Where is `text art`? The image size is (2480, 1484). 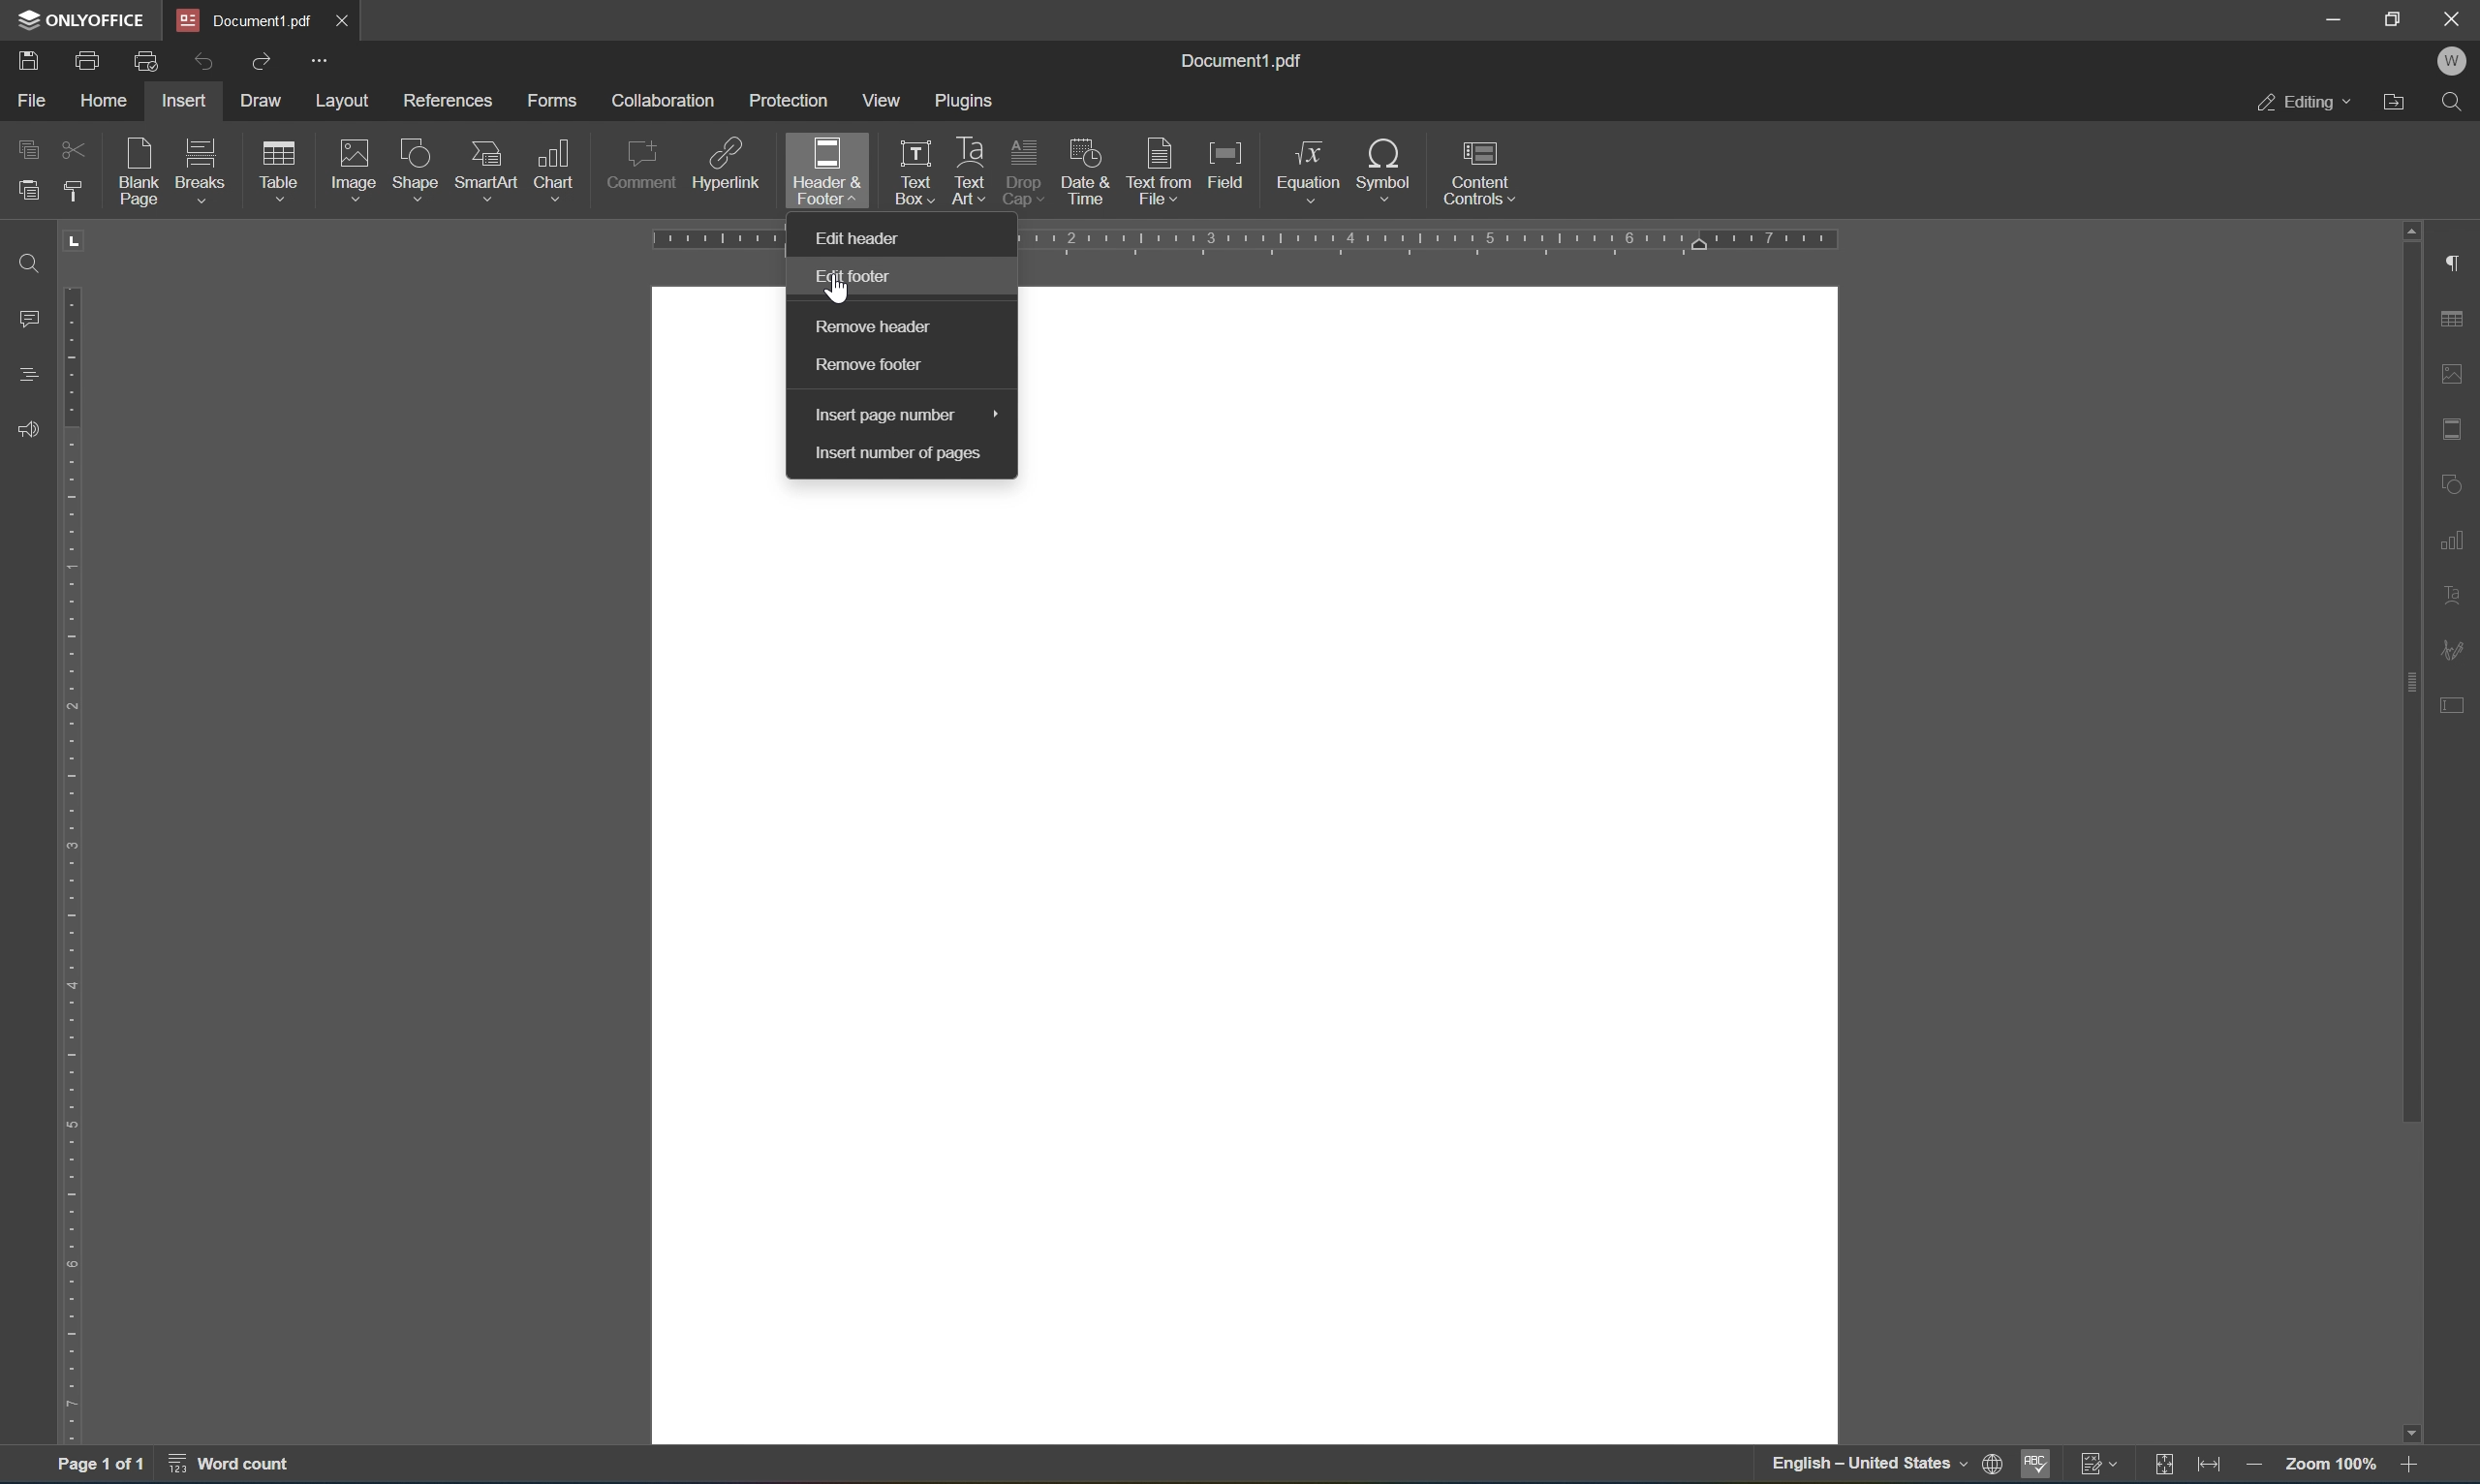 text art is located at coordinates (969, 149).